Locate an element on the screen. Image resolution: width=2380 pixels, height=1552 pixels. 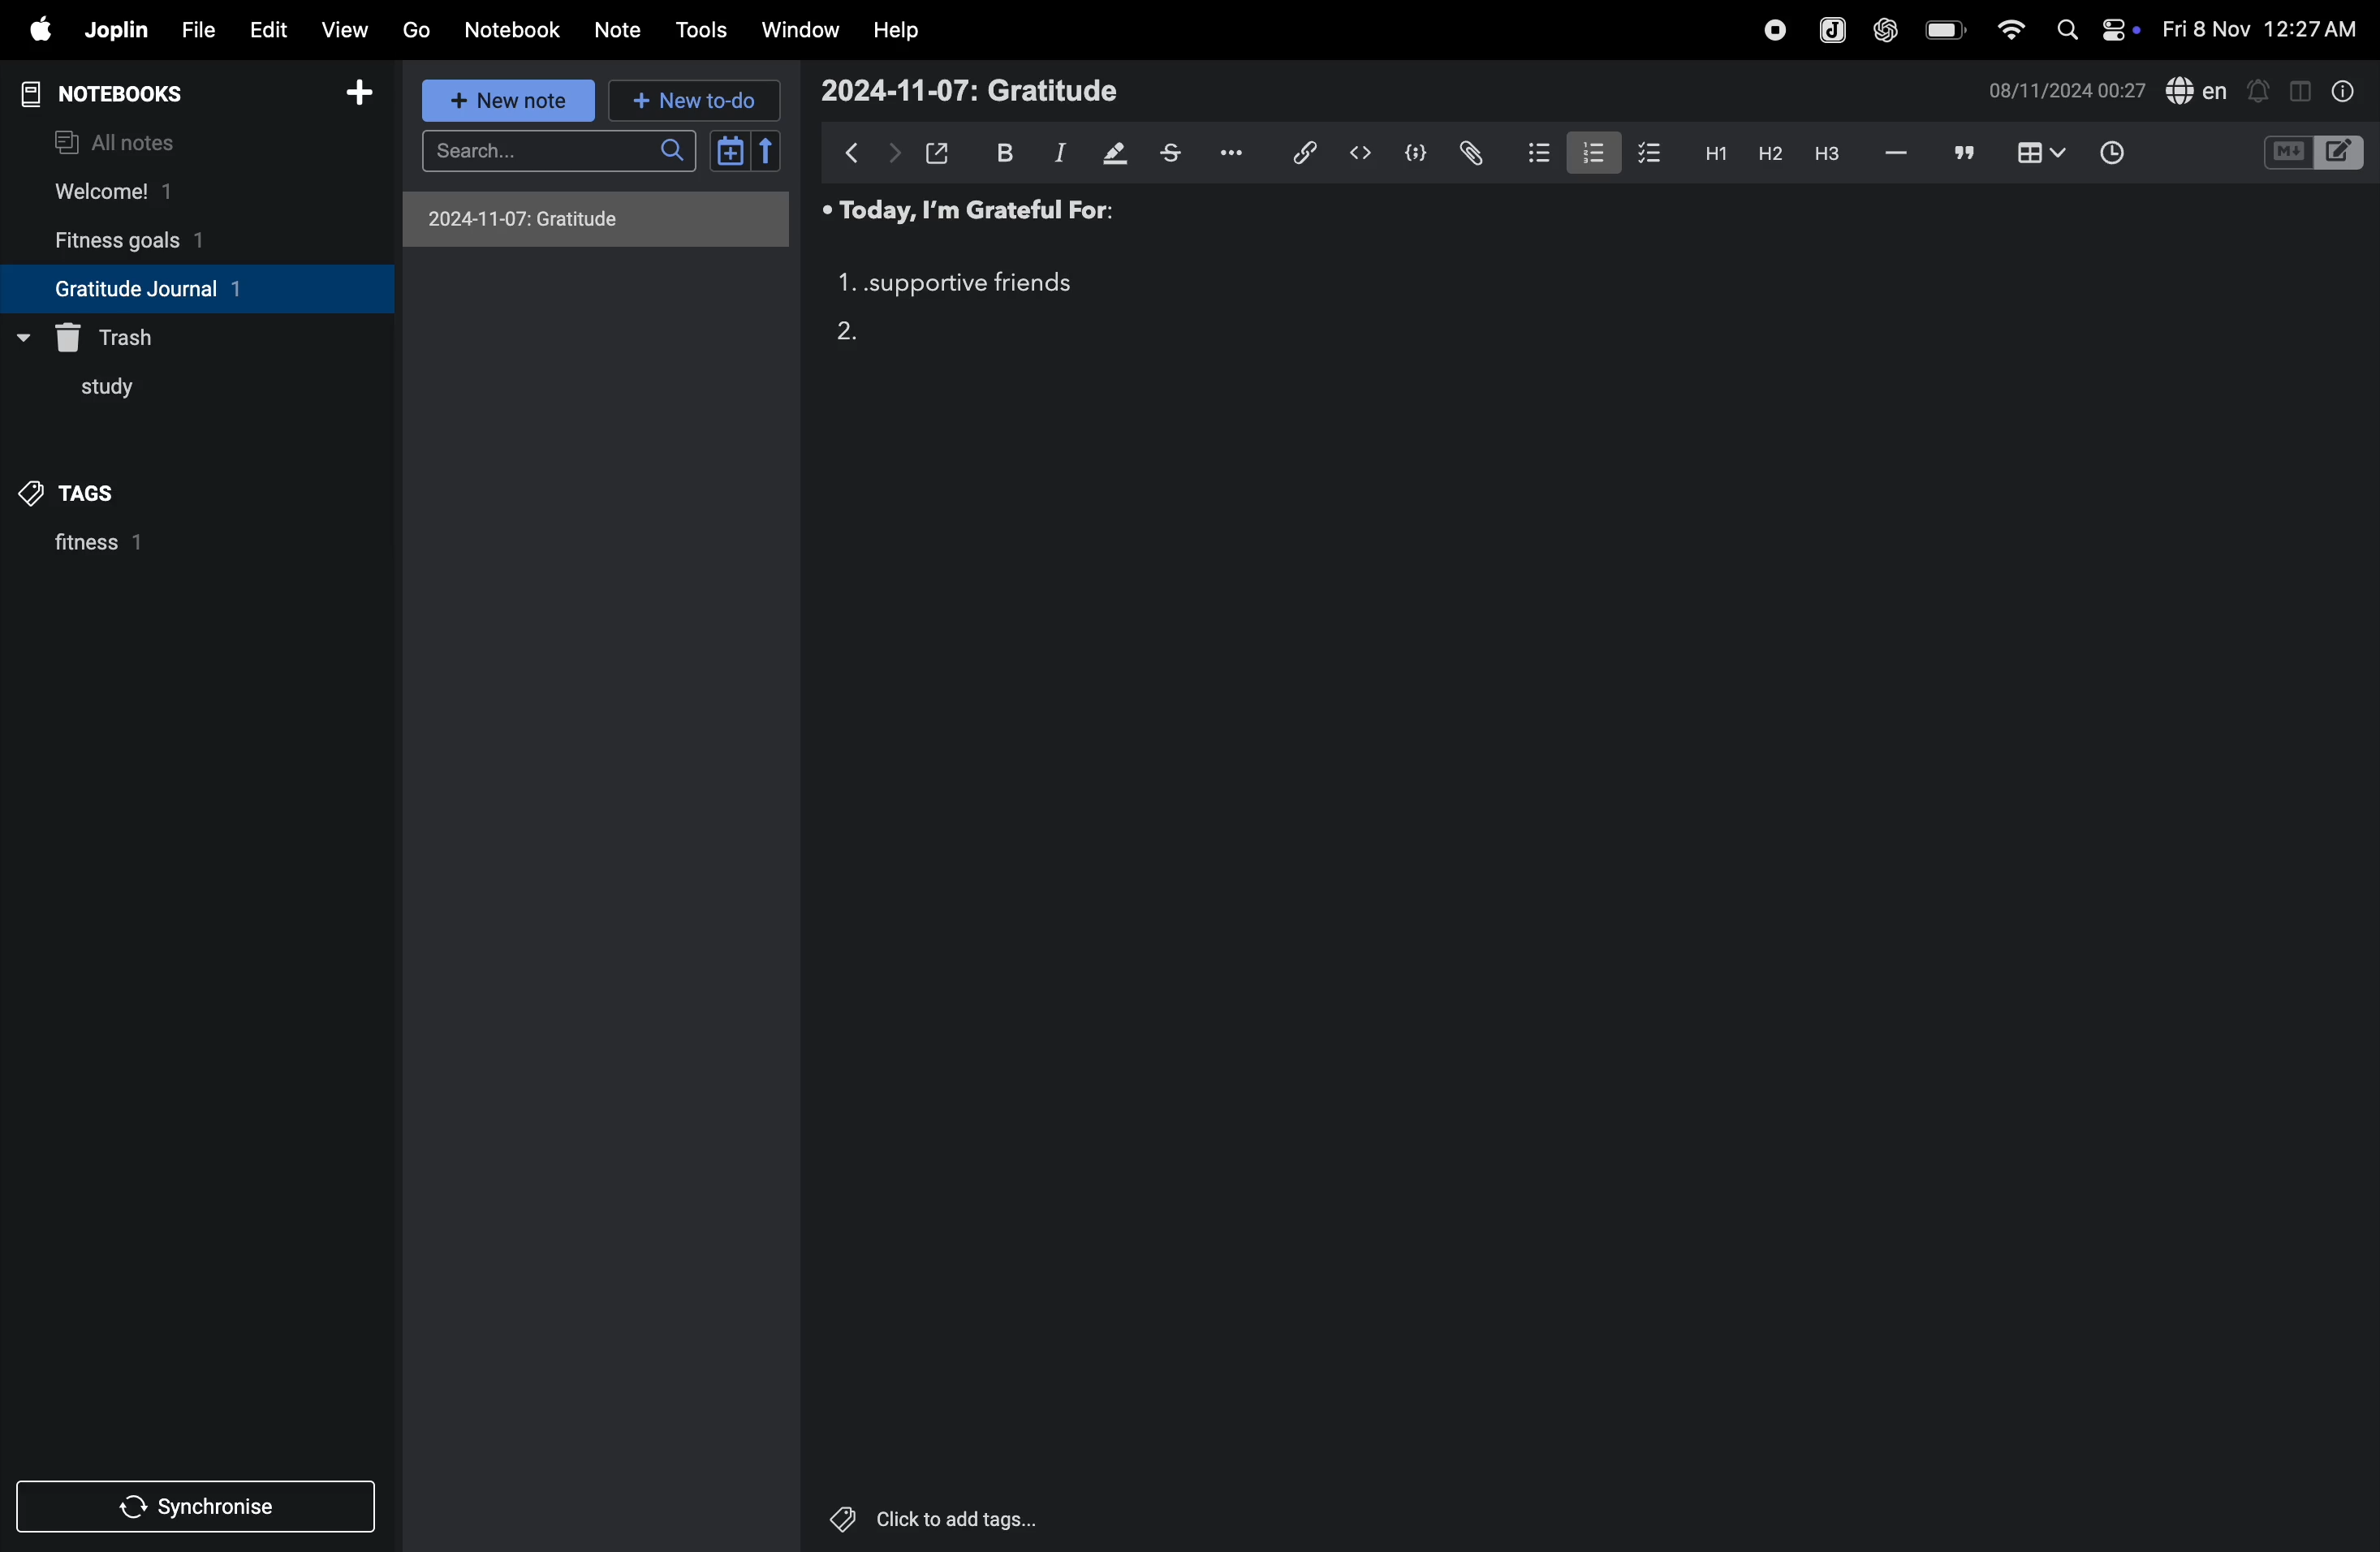
backward is located at coordinates (854, 152).